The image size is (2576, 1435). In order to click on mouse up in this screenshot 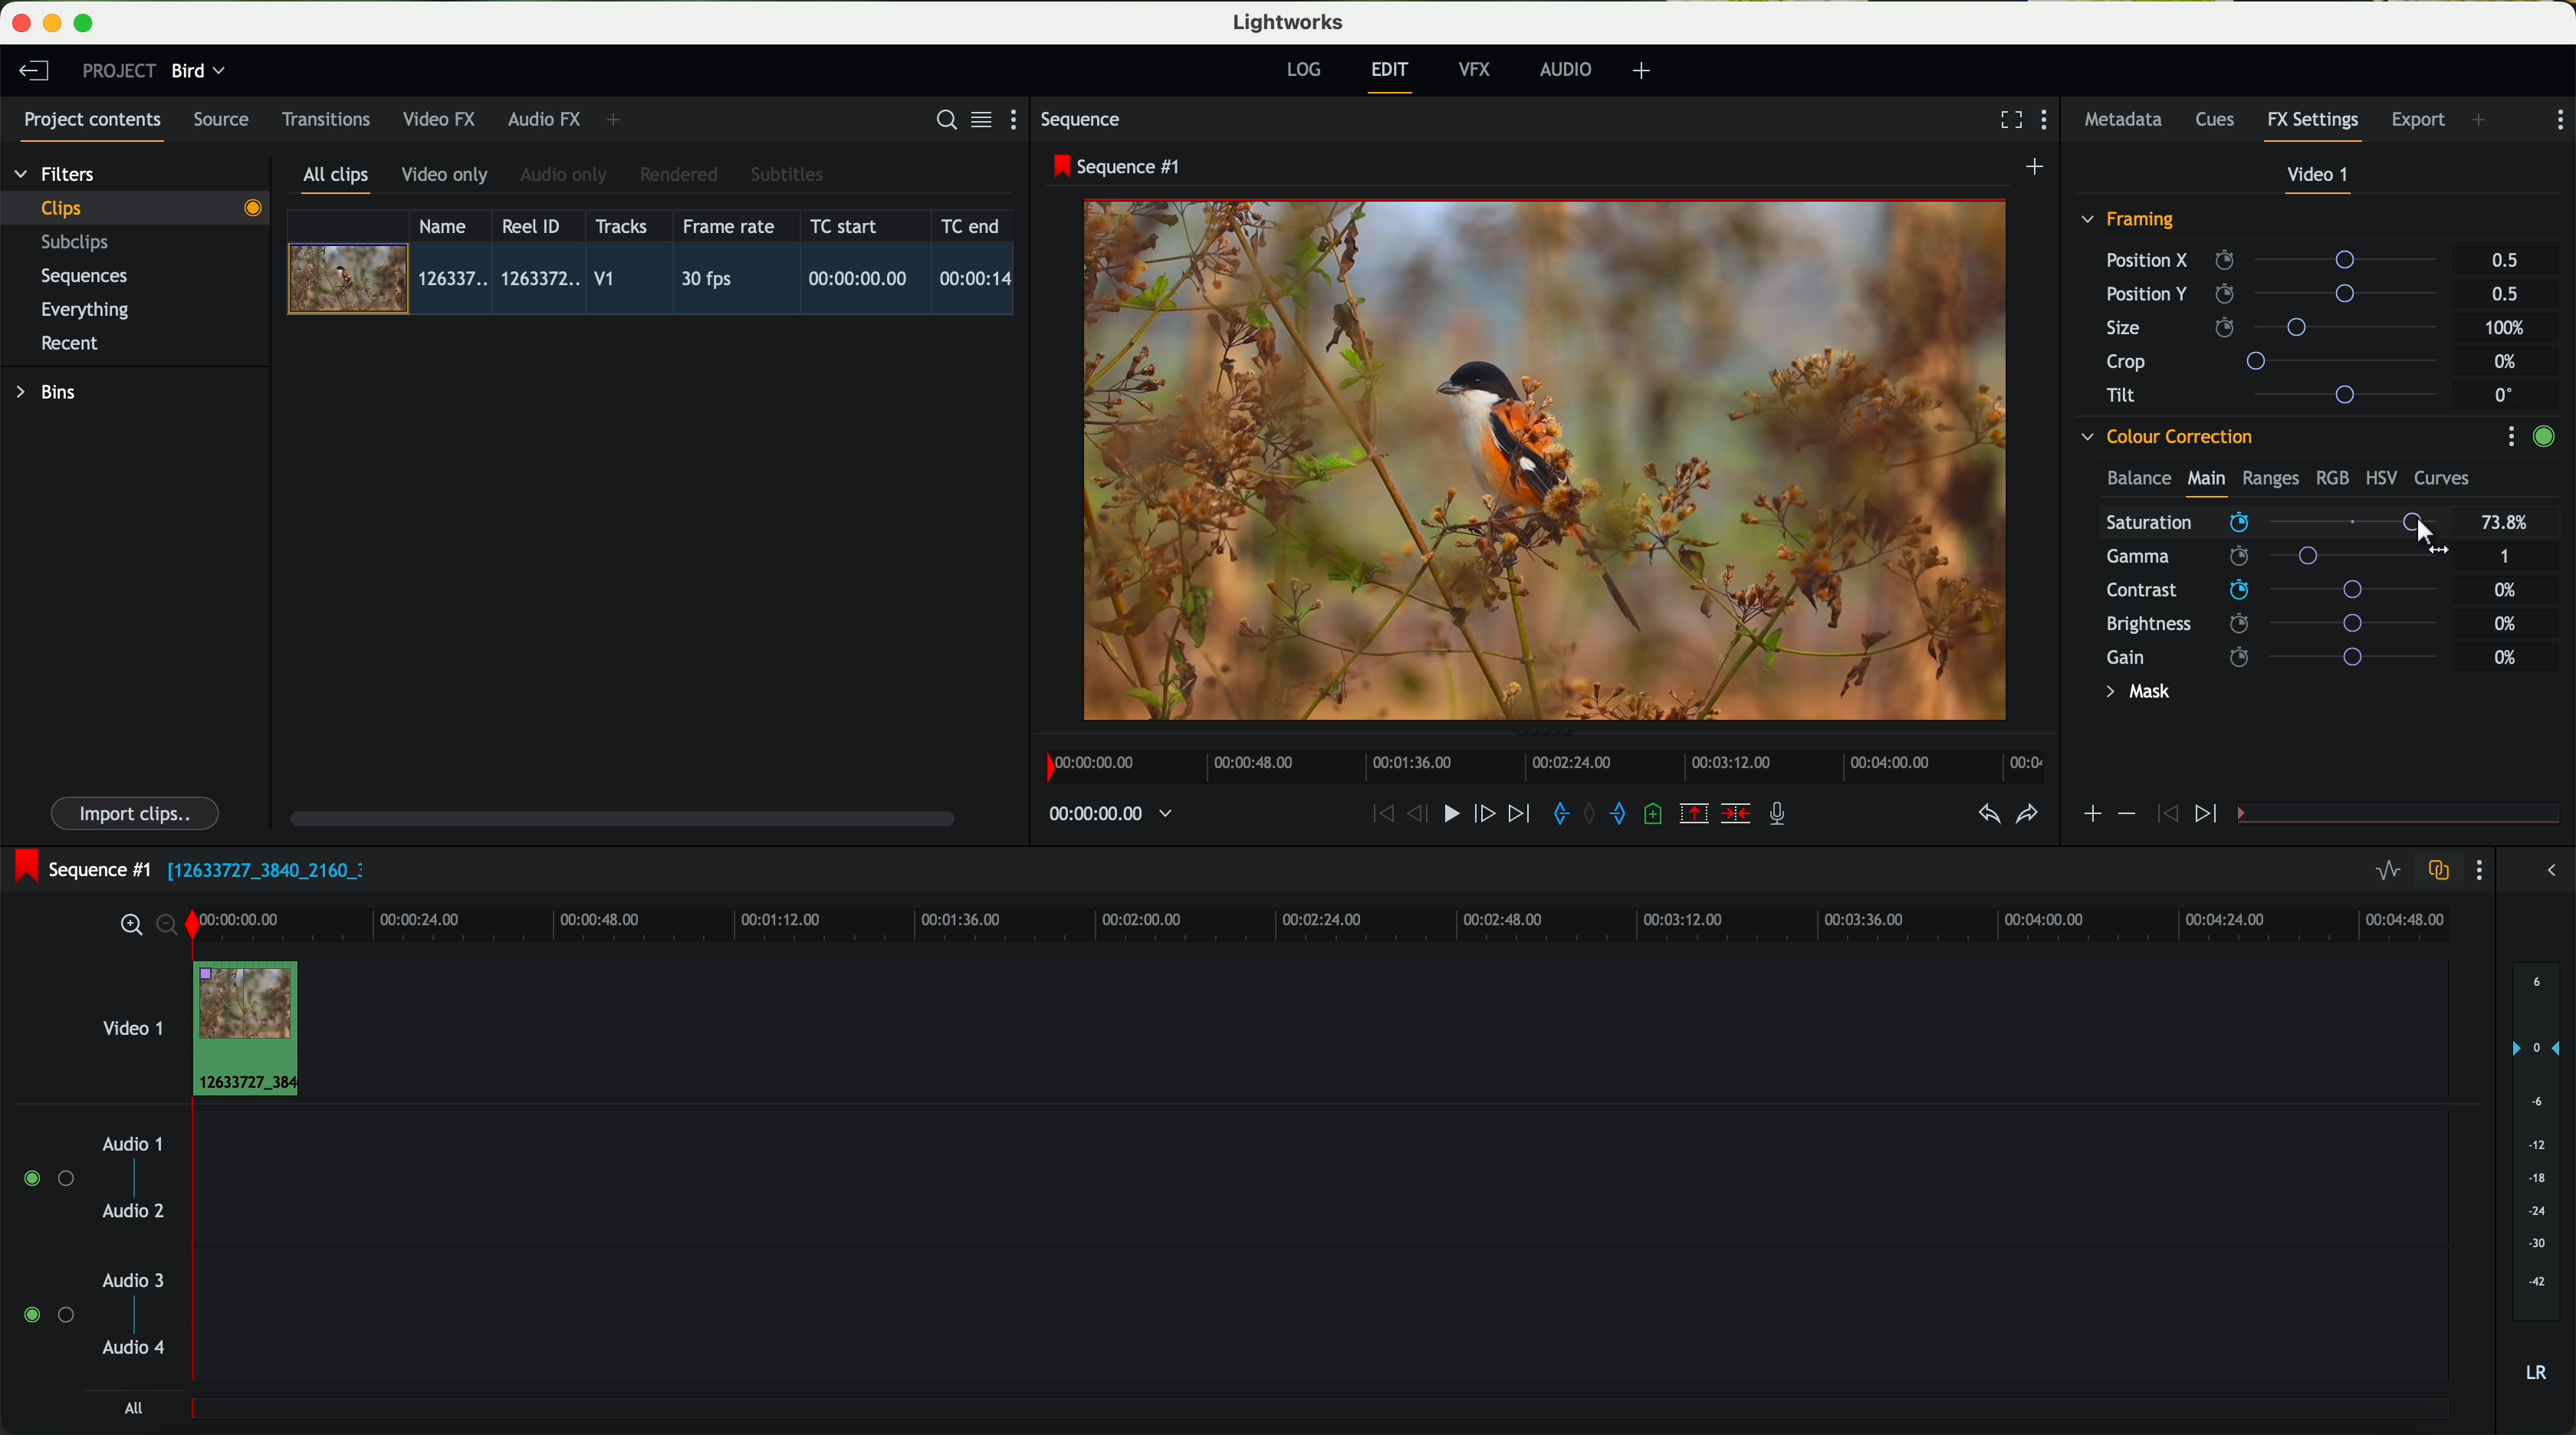, I will do `click(2434, 537)`.